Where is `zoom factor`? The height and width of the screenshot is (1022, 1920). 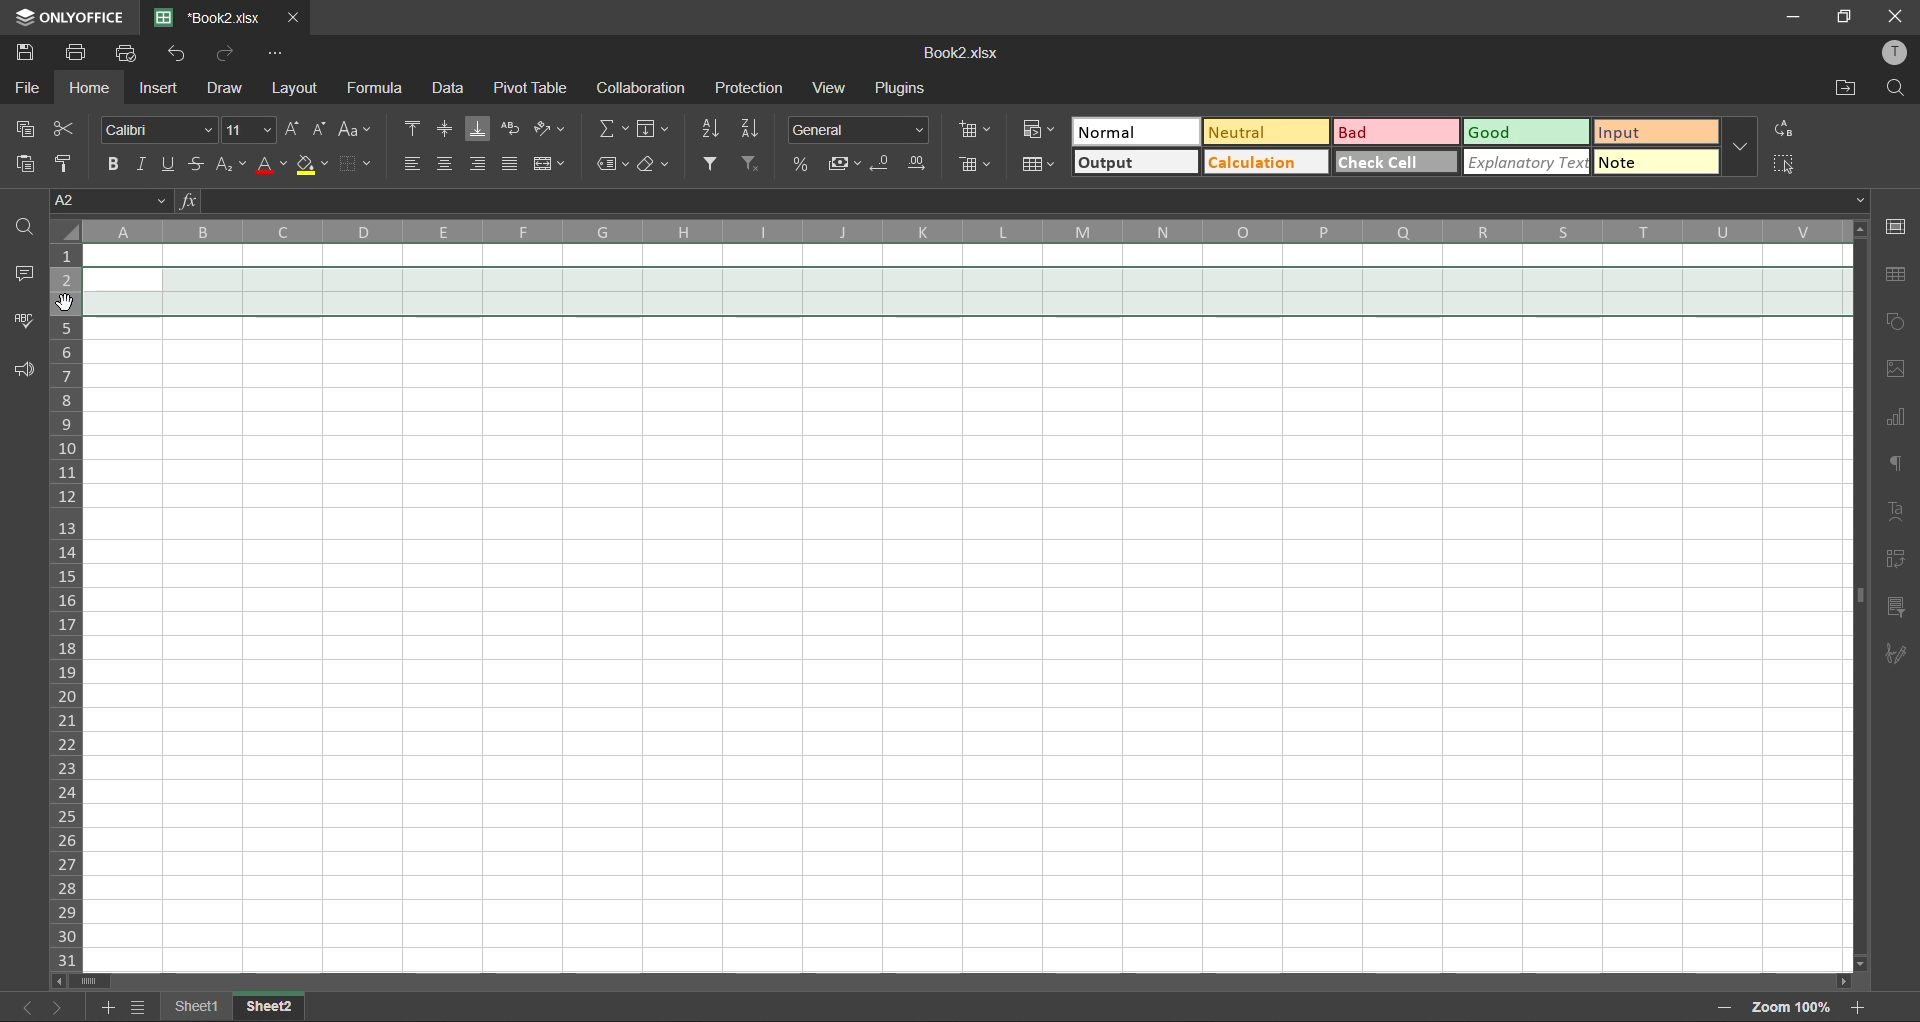
zoom factor is located at coordinates (1791, 1007).